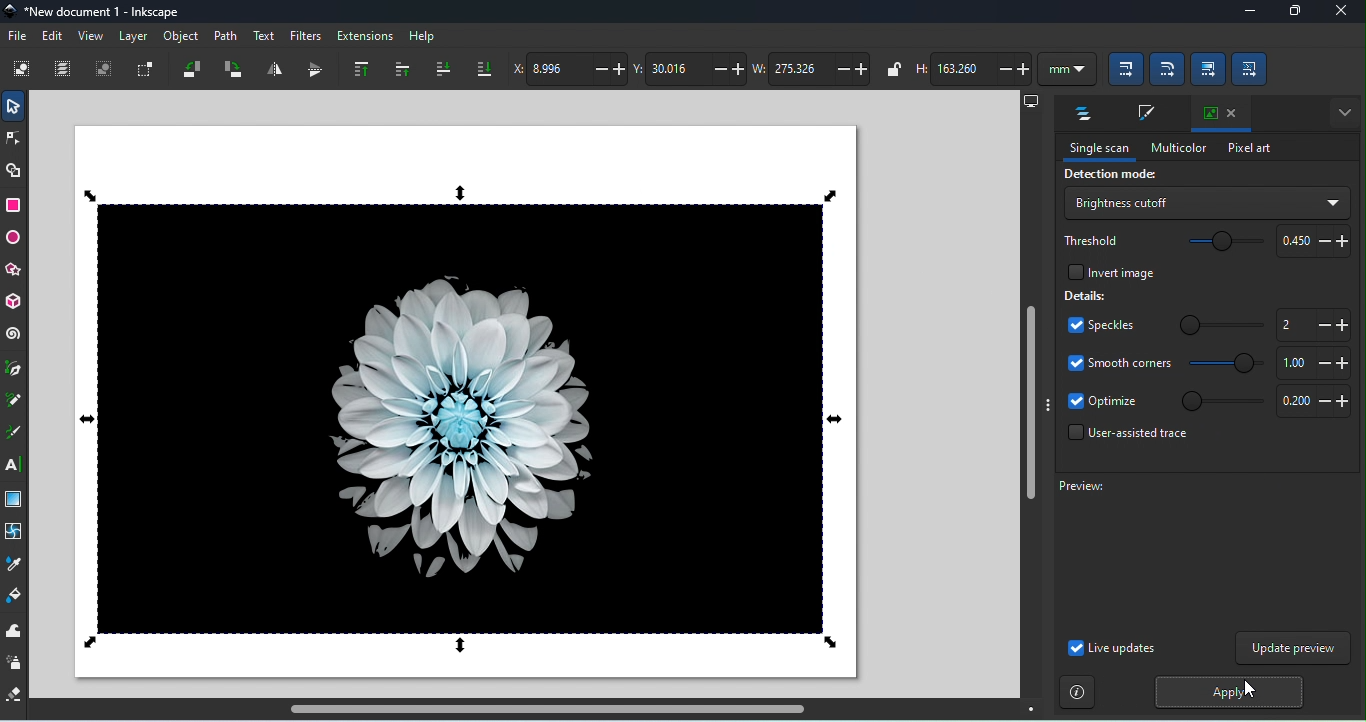 The image size is (1366, 722). Describe the element at coordinates (191, 72) in the screenshot. I see `Object rotate 90 CCW` at that location.